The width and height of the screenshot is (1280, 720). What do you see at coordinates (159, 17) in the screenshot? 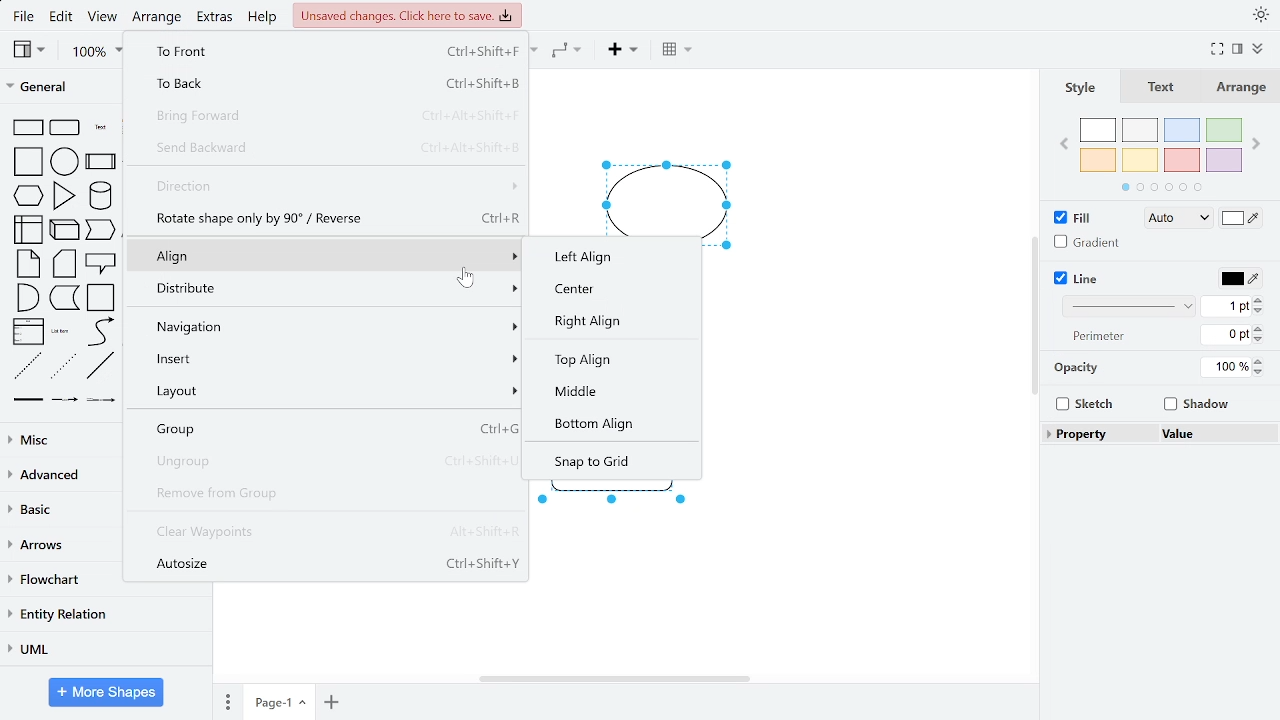
I see `arrange` at bounding box center [159, 17].